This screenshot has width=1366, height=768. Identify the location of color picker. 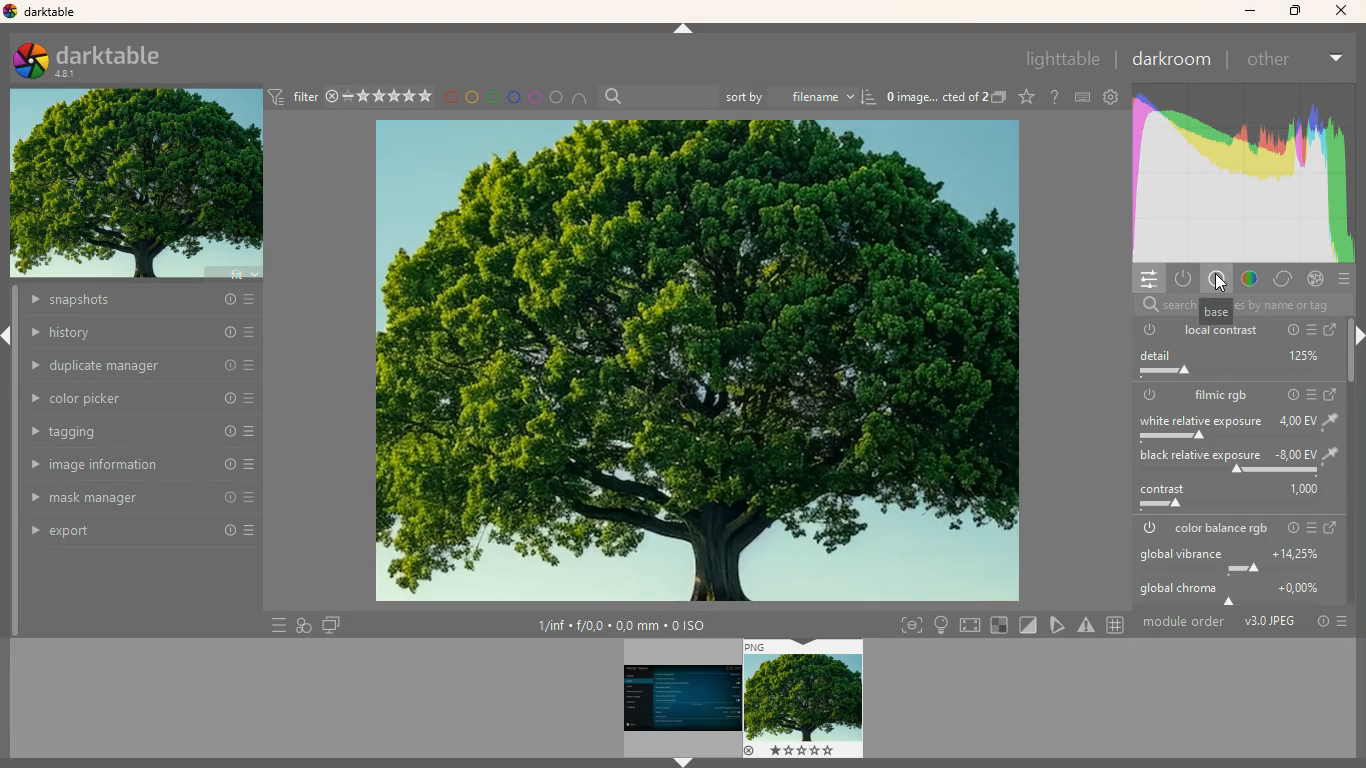
(143, 398).